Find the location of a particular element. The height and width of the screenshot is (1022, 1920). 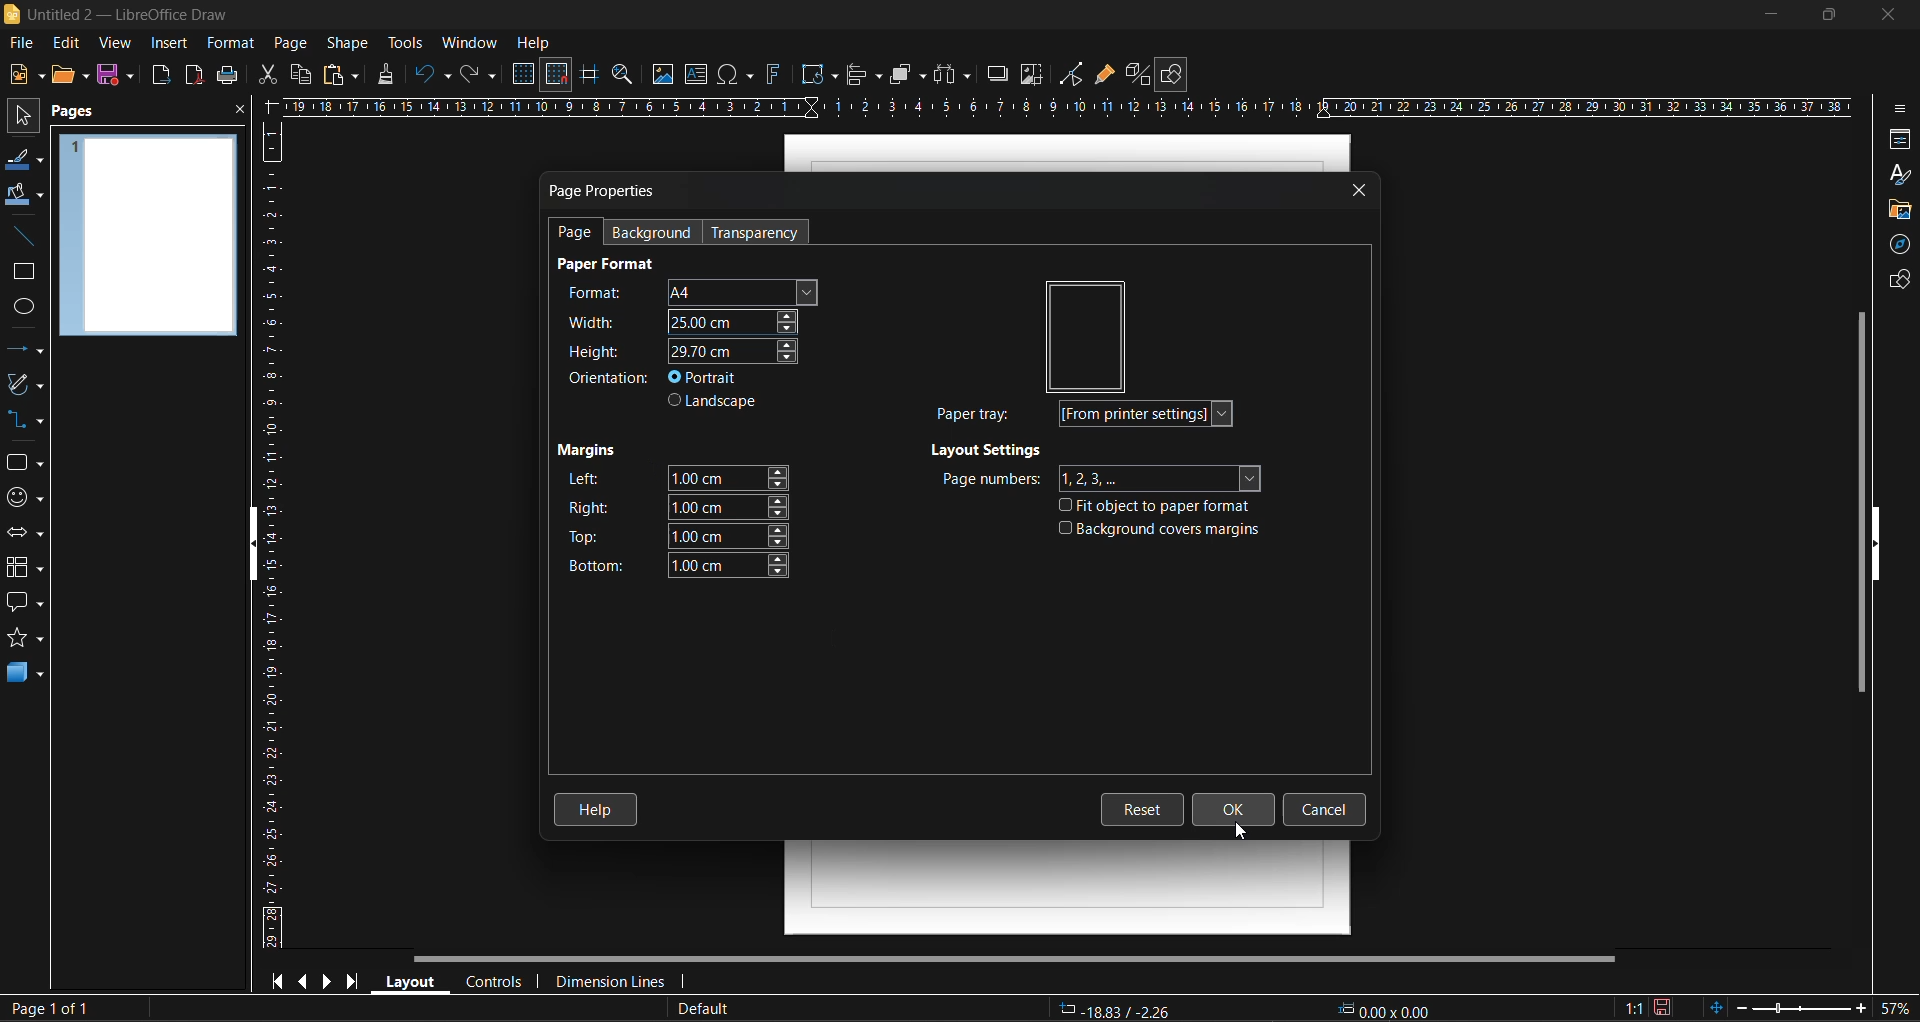

window is located at coordinates (474, 42).